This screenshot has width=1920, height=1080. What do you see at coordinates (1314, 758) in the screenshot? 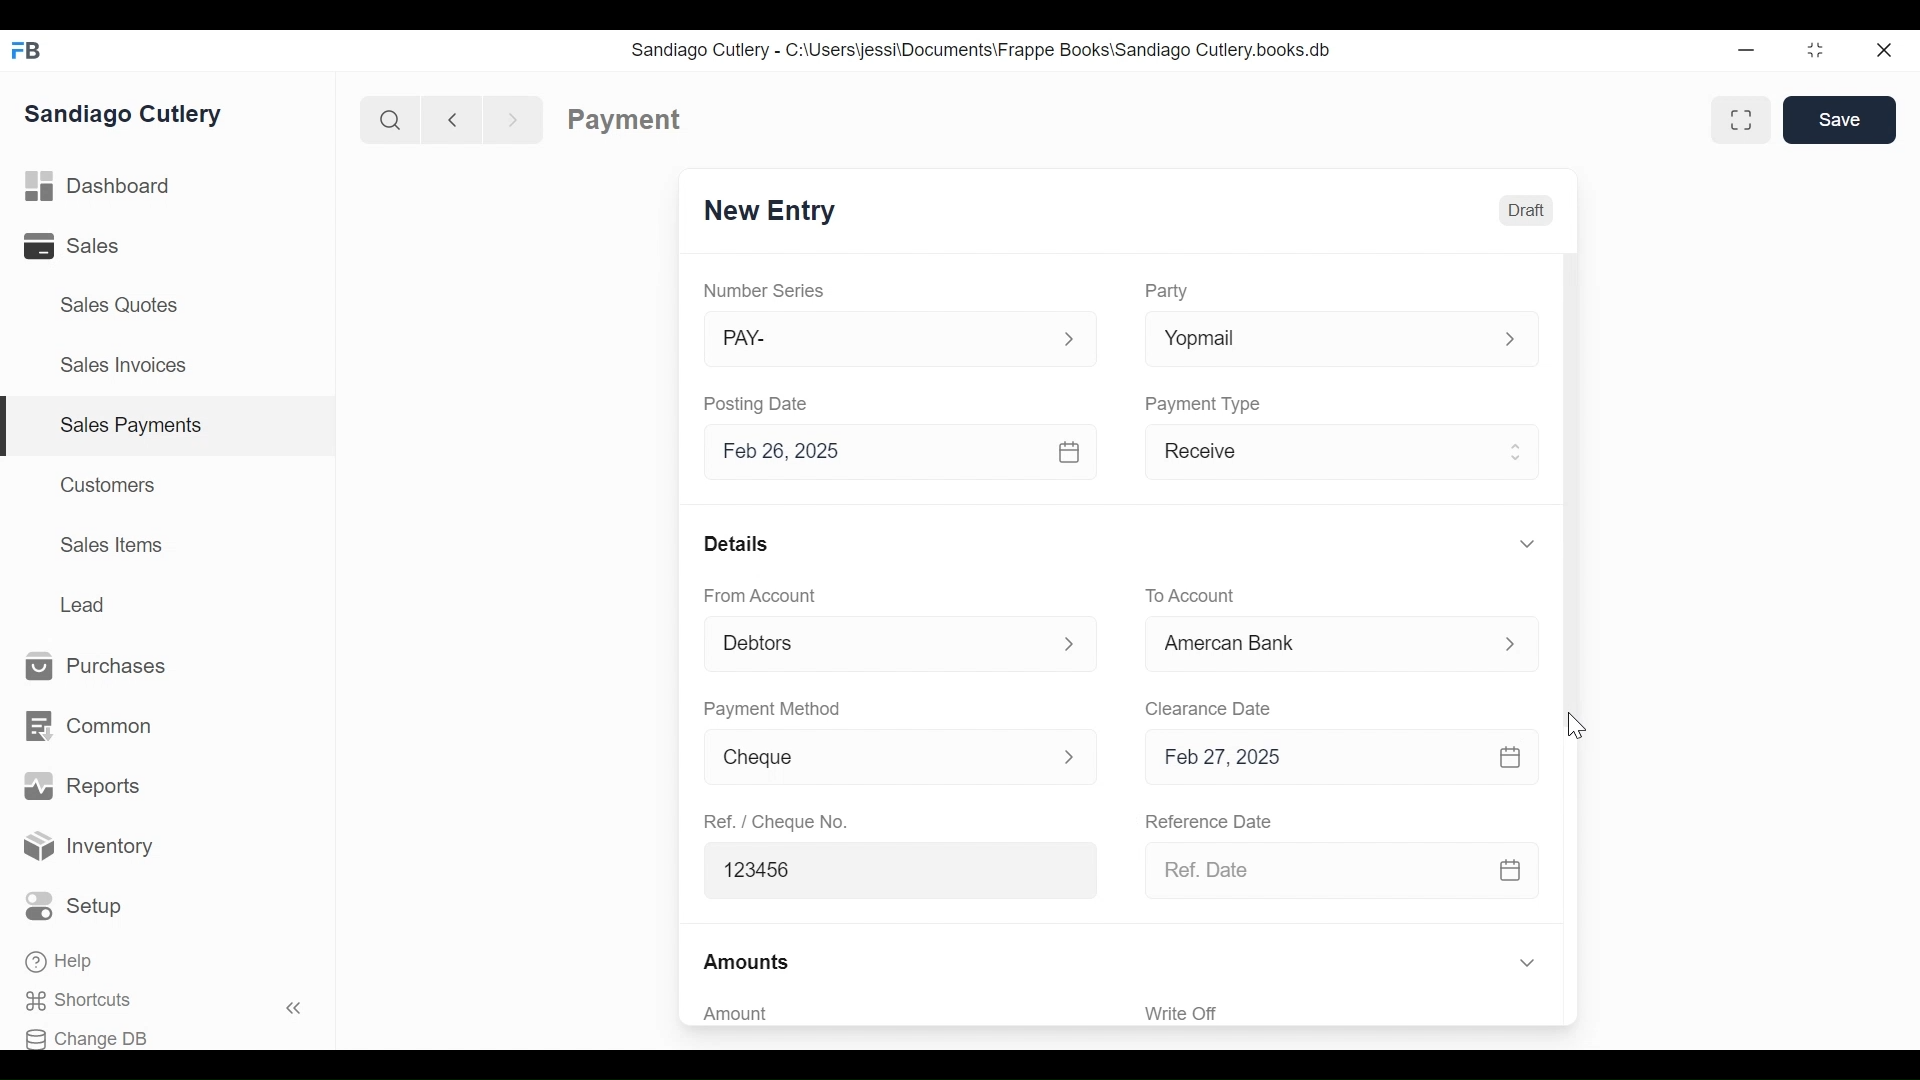
I see `Feb 27, 2025` at bounding box center [1314, 758].